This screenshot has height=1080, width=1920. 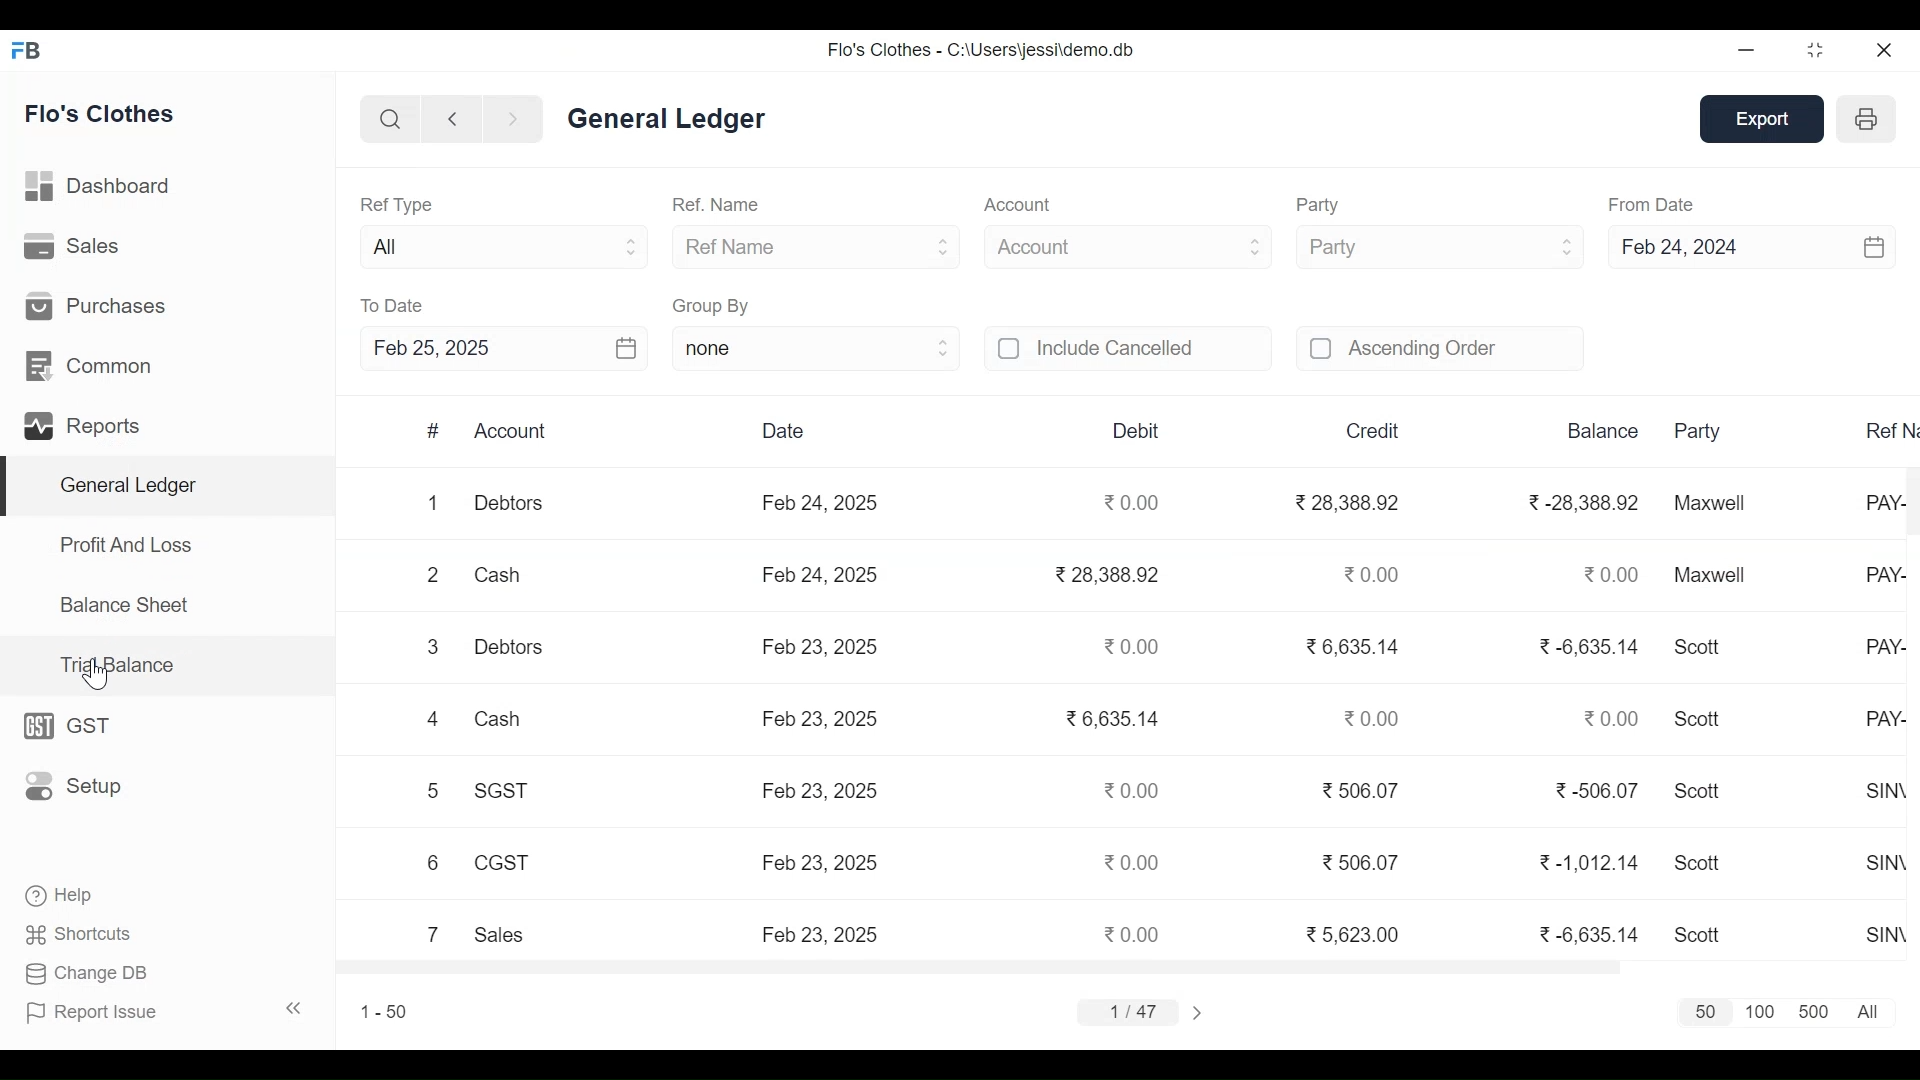 What do you see at coordinates (1022, 204) in the screenshot?
I see `Account` at bounding box center [1022, 204].